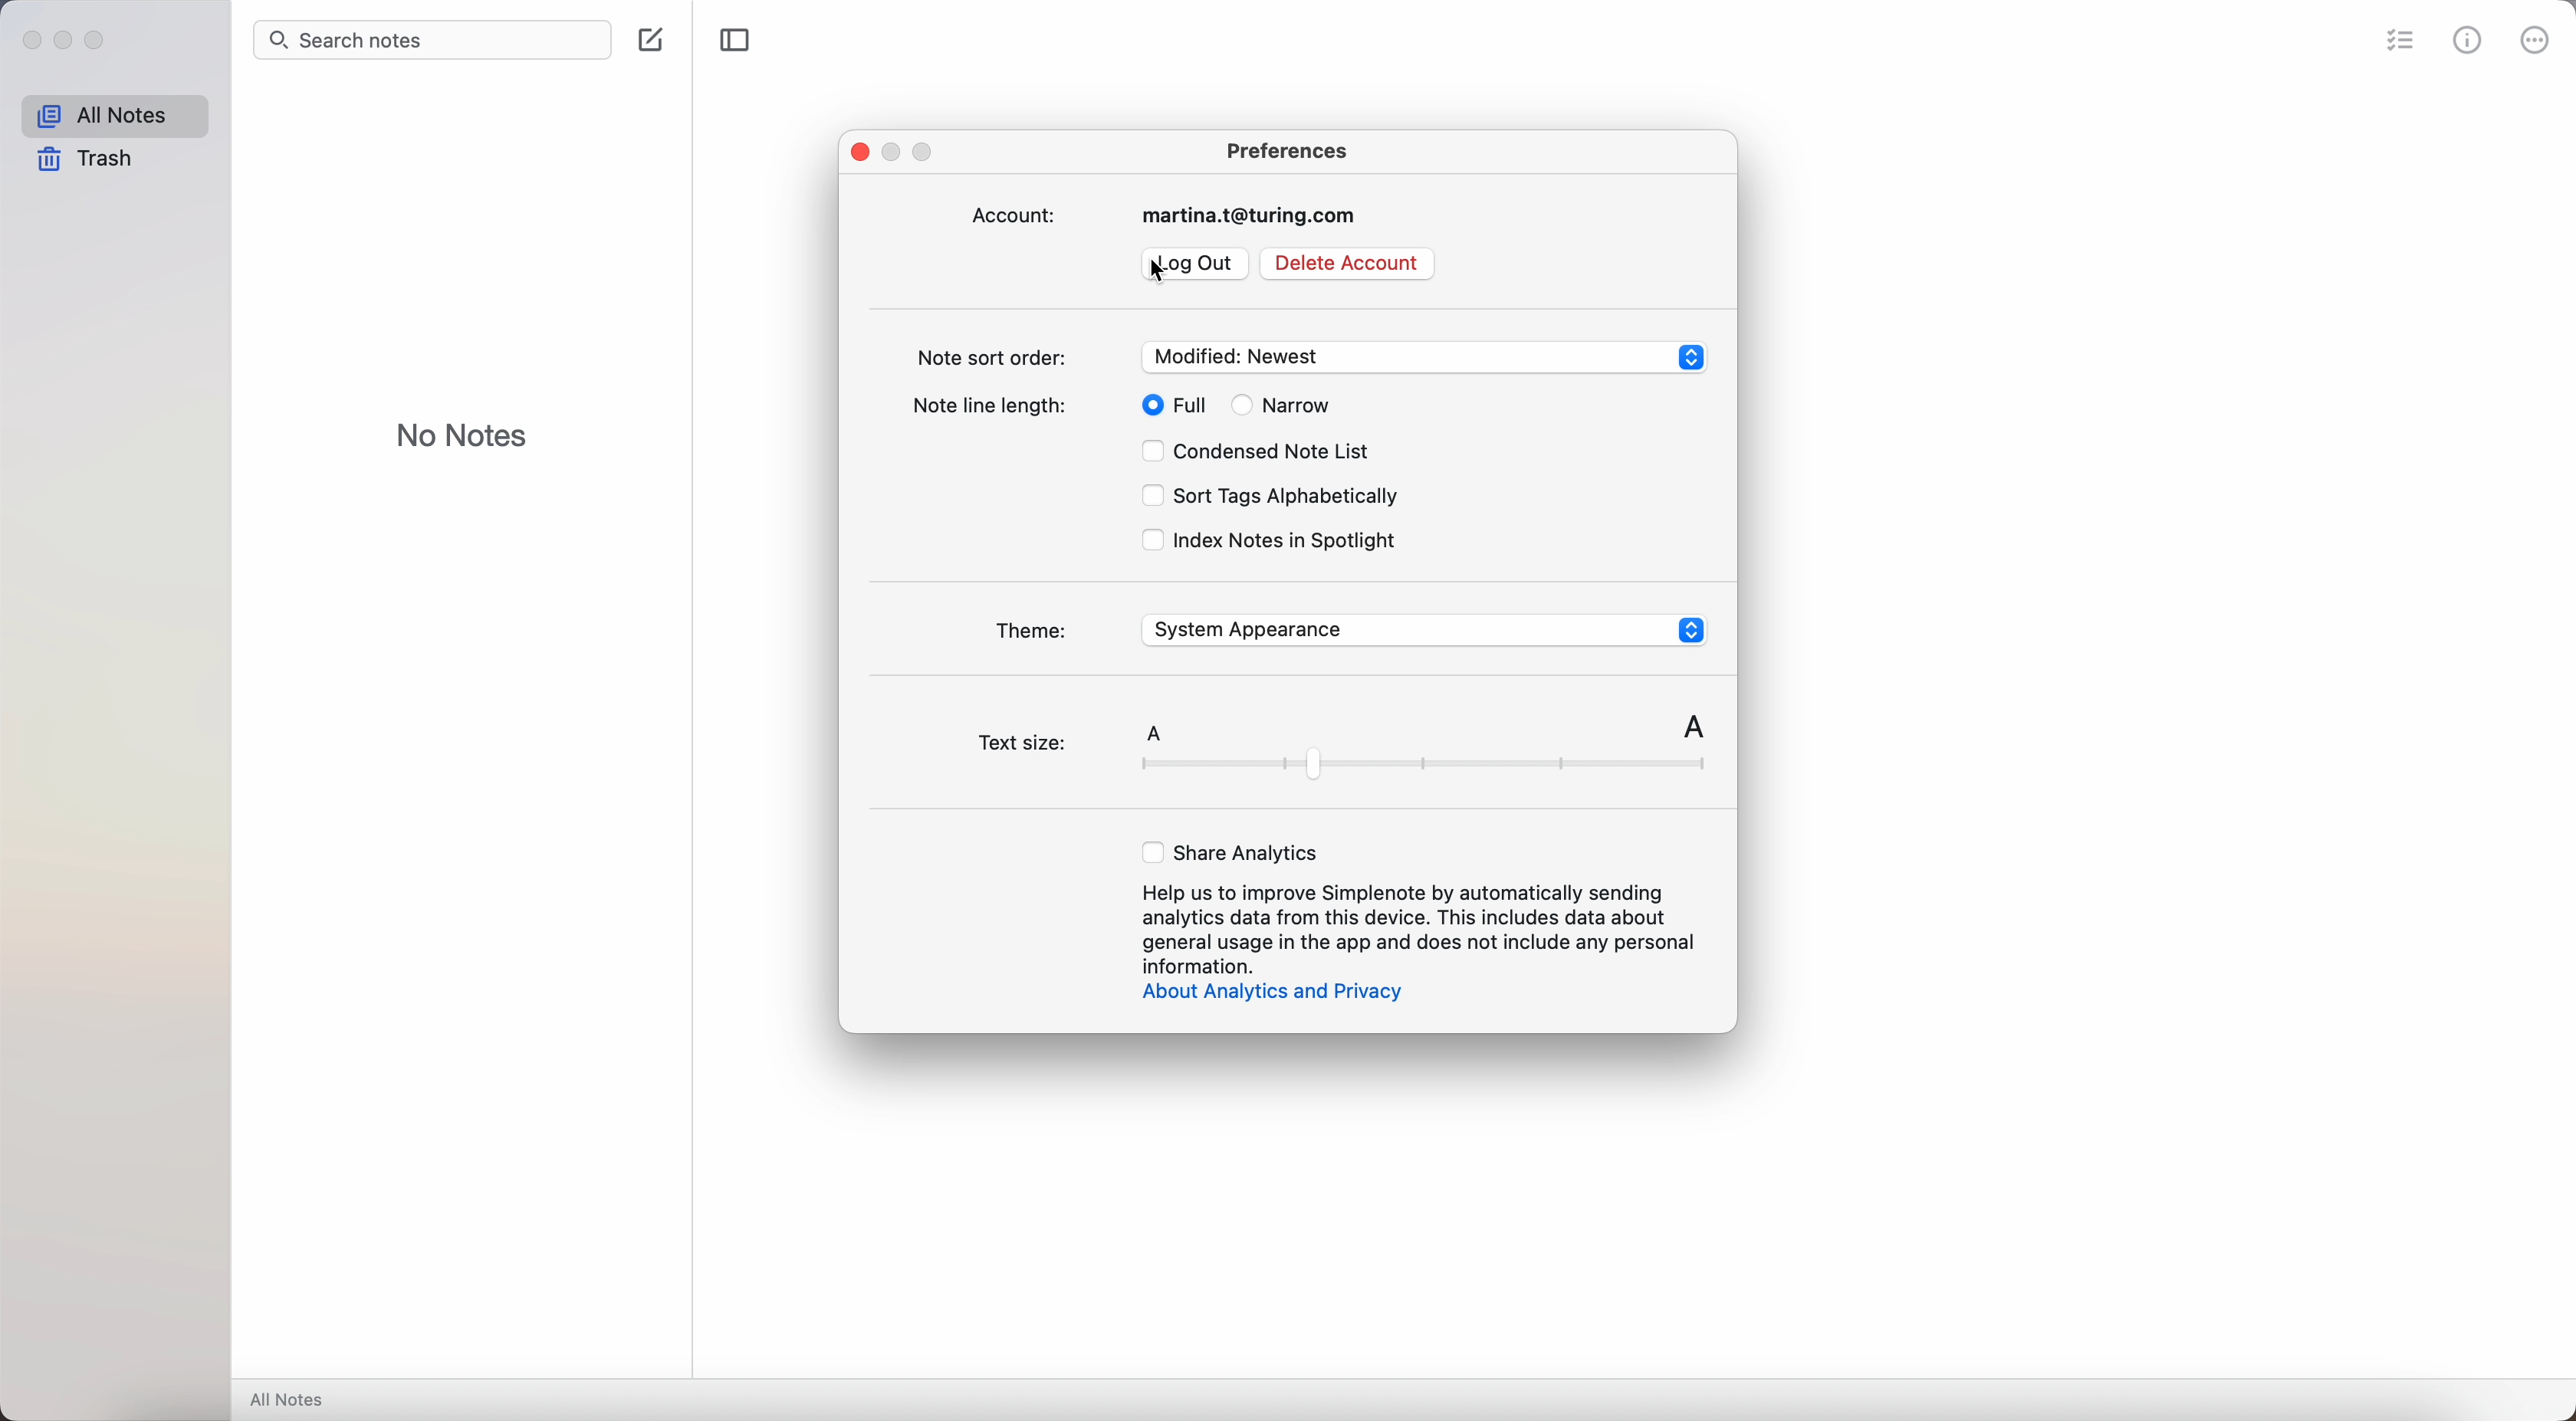 The width and height of the screenshot is (2576, 1421). Describe the element at coordinates (292, 1401) in the screenshot. I see `all notes` at that location.